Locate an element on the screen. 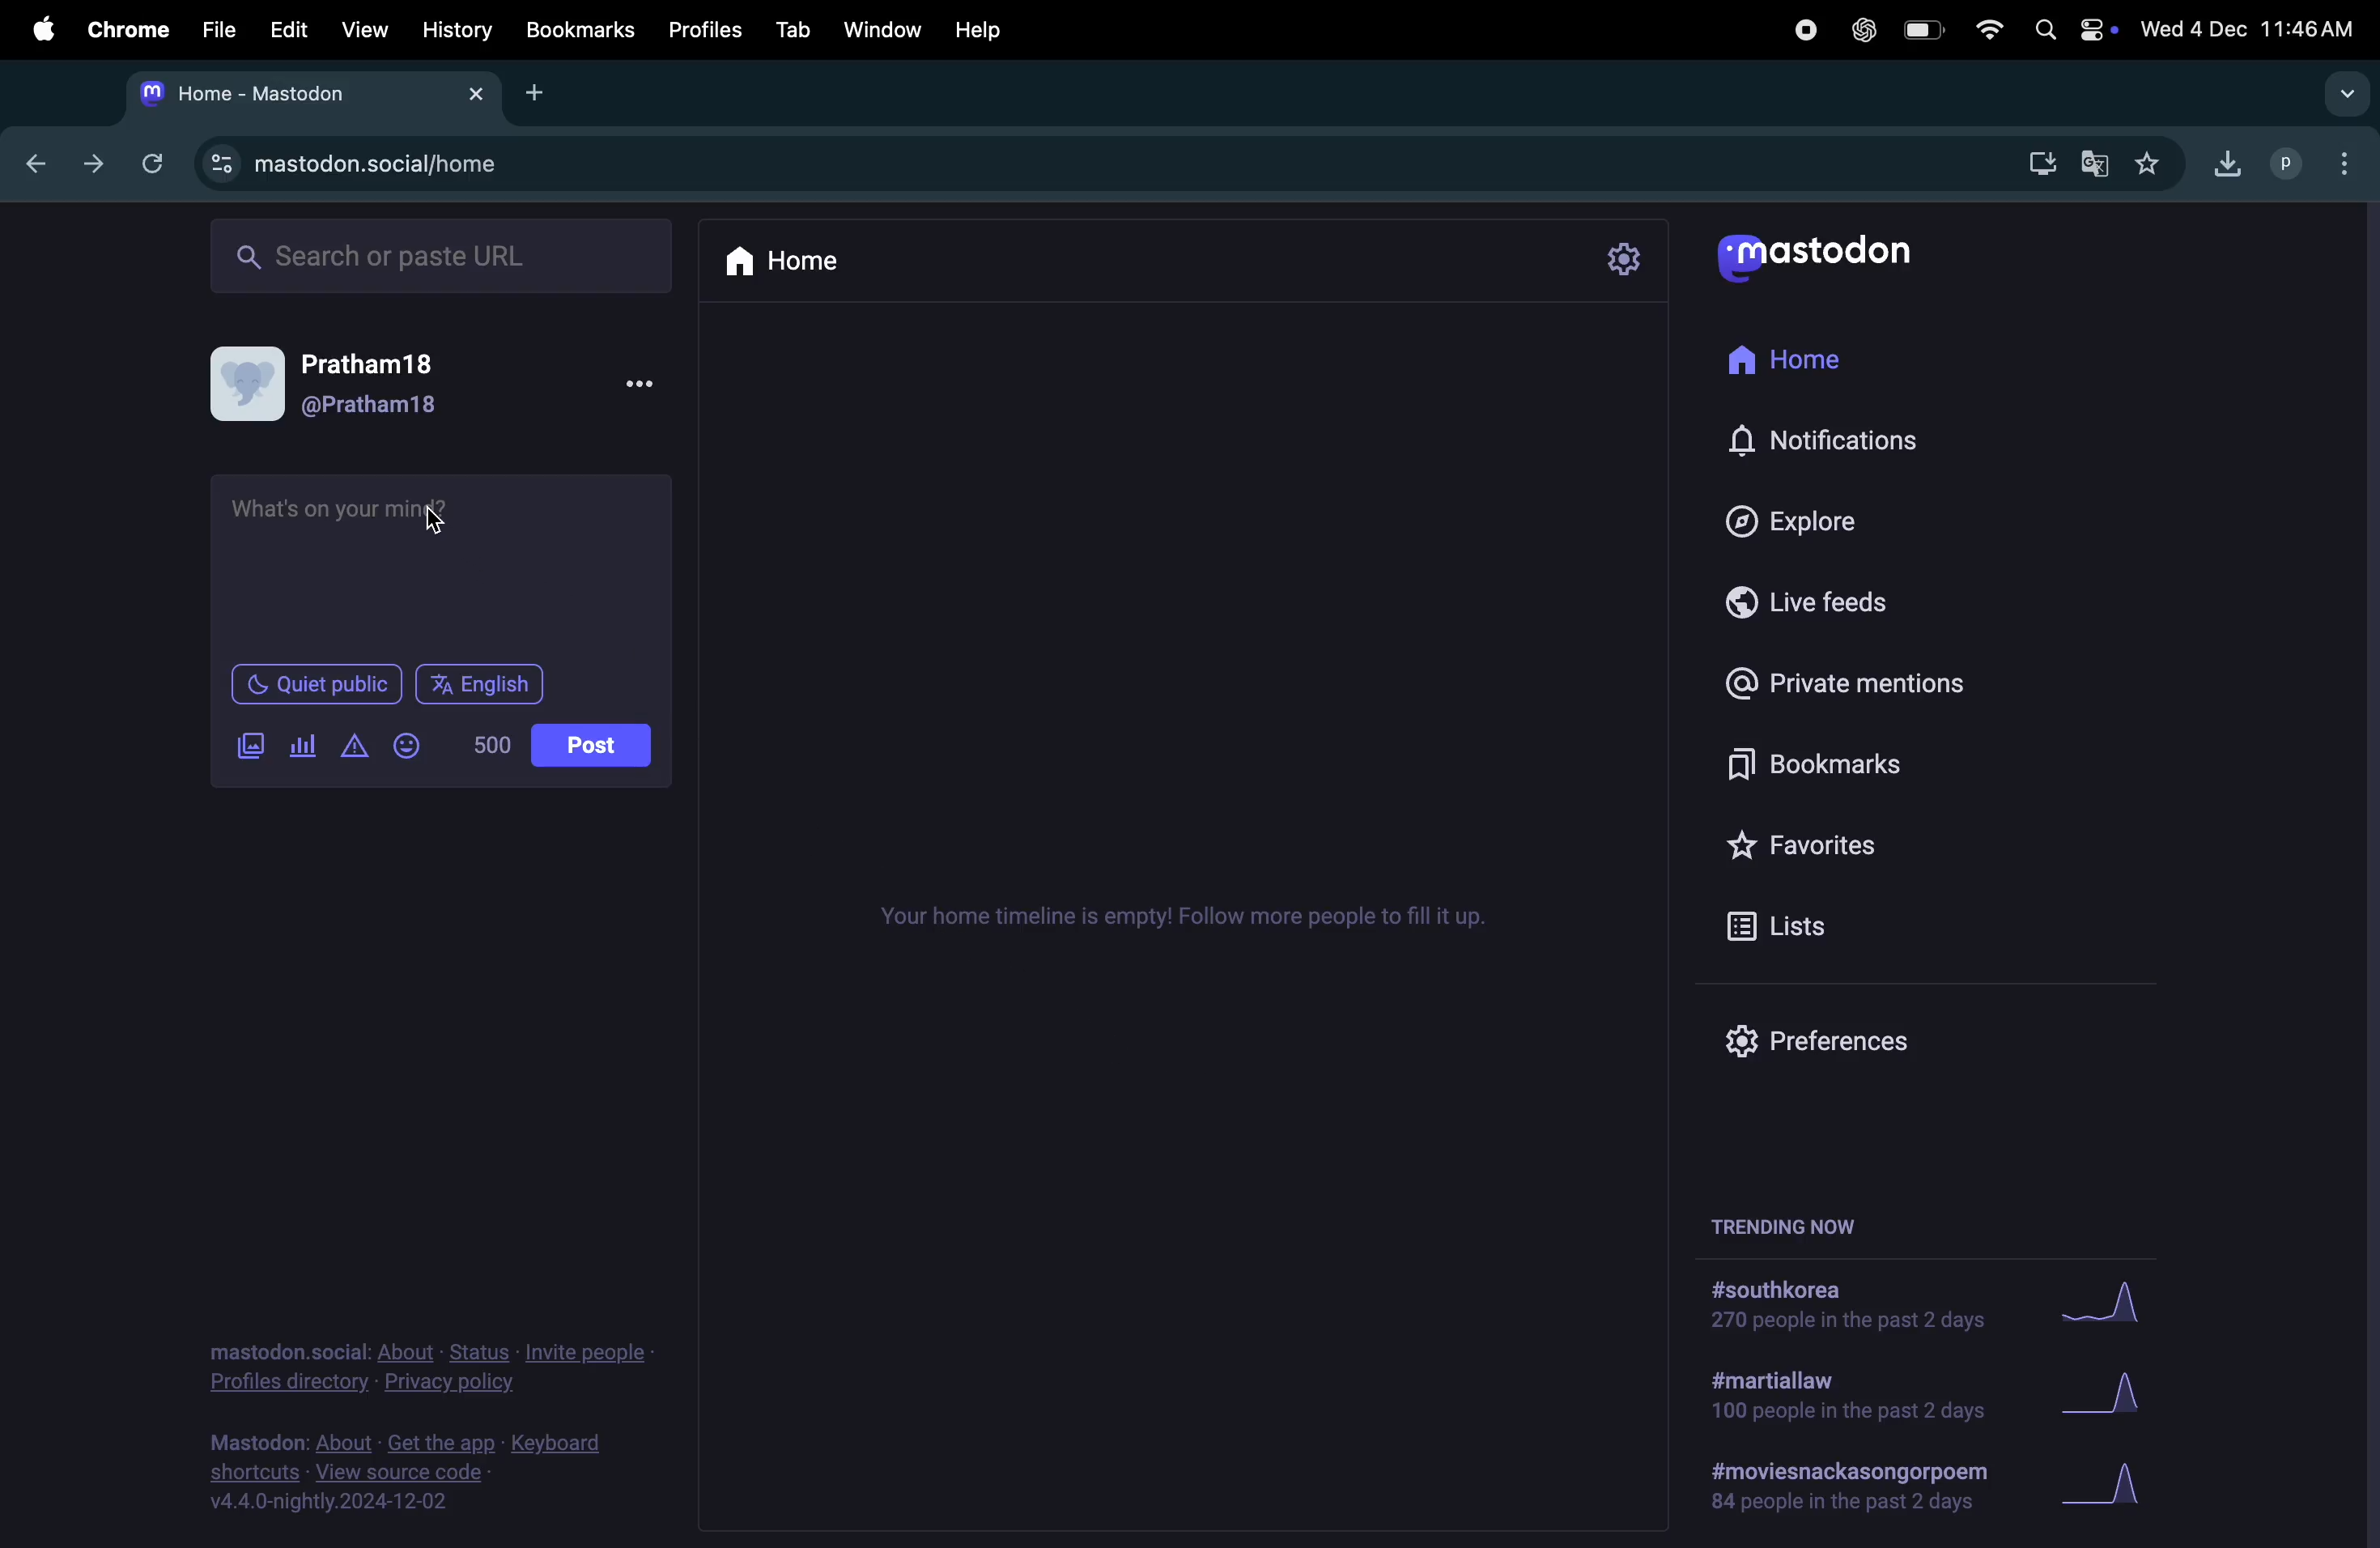  graph is located at coordinates (2116, 1487).